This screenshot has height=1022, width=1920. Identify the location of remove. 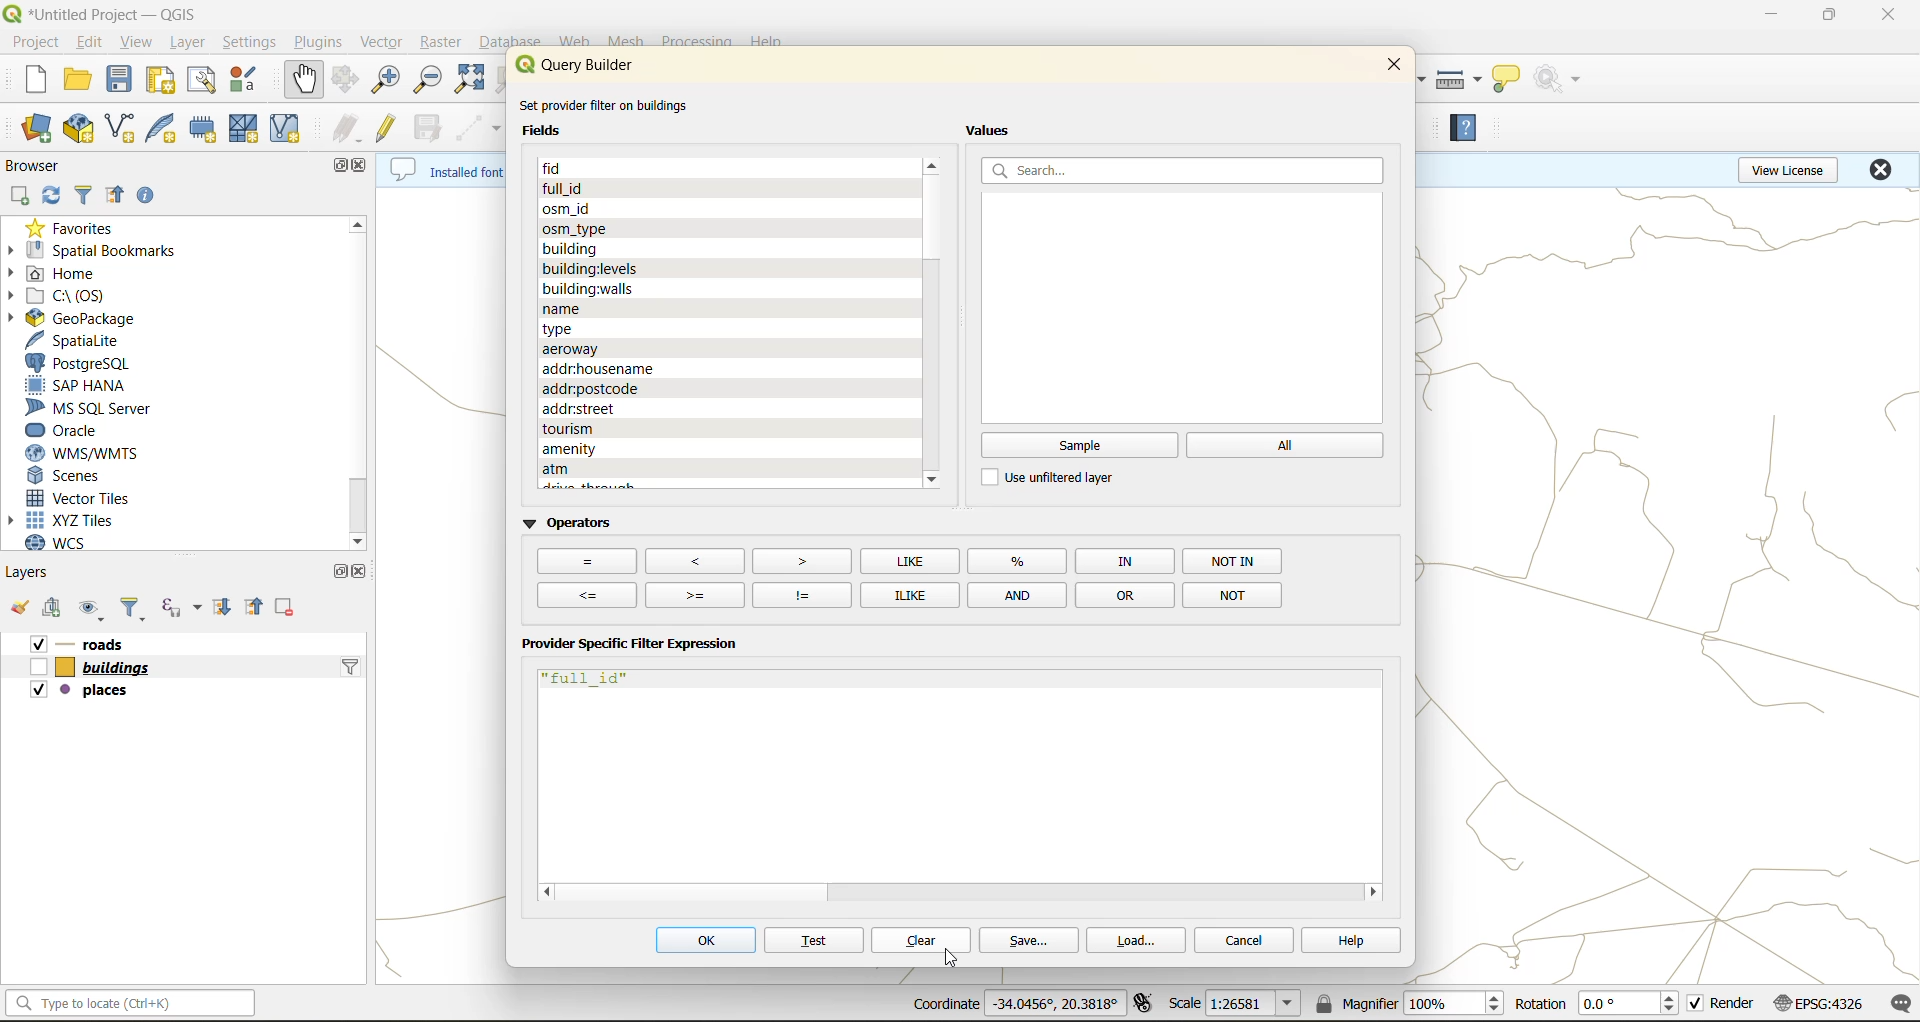
(282, 605).